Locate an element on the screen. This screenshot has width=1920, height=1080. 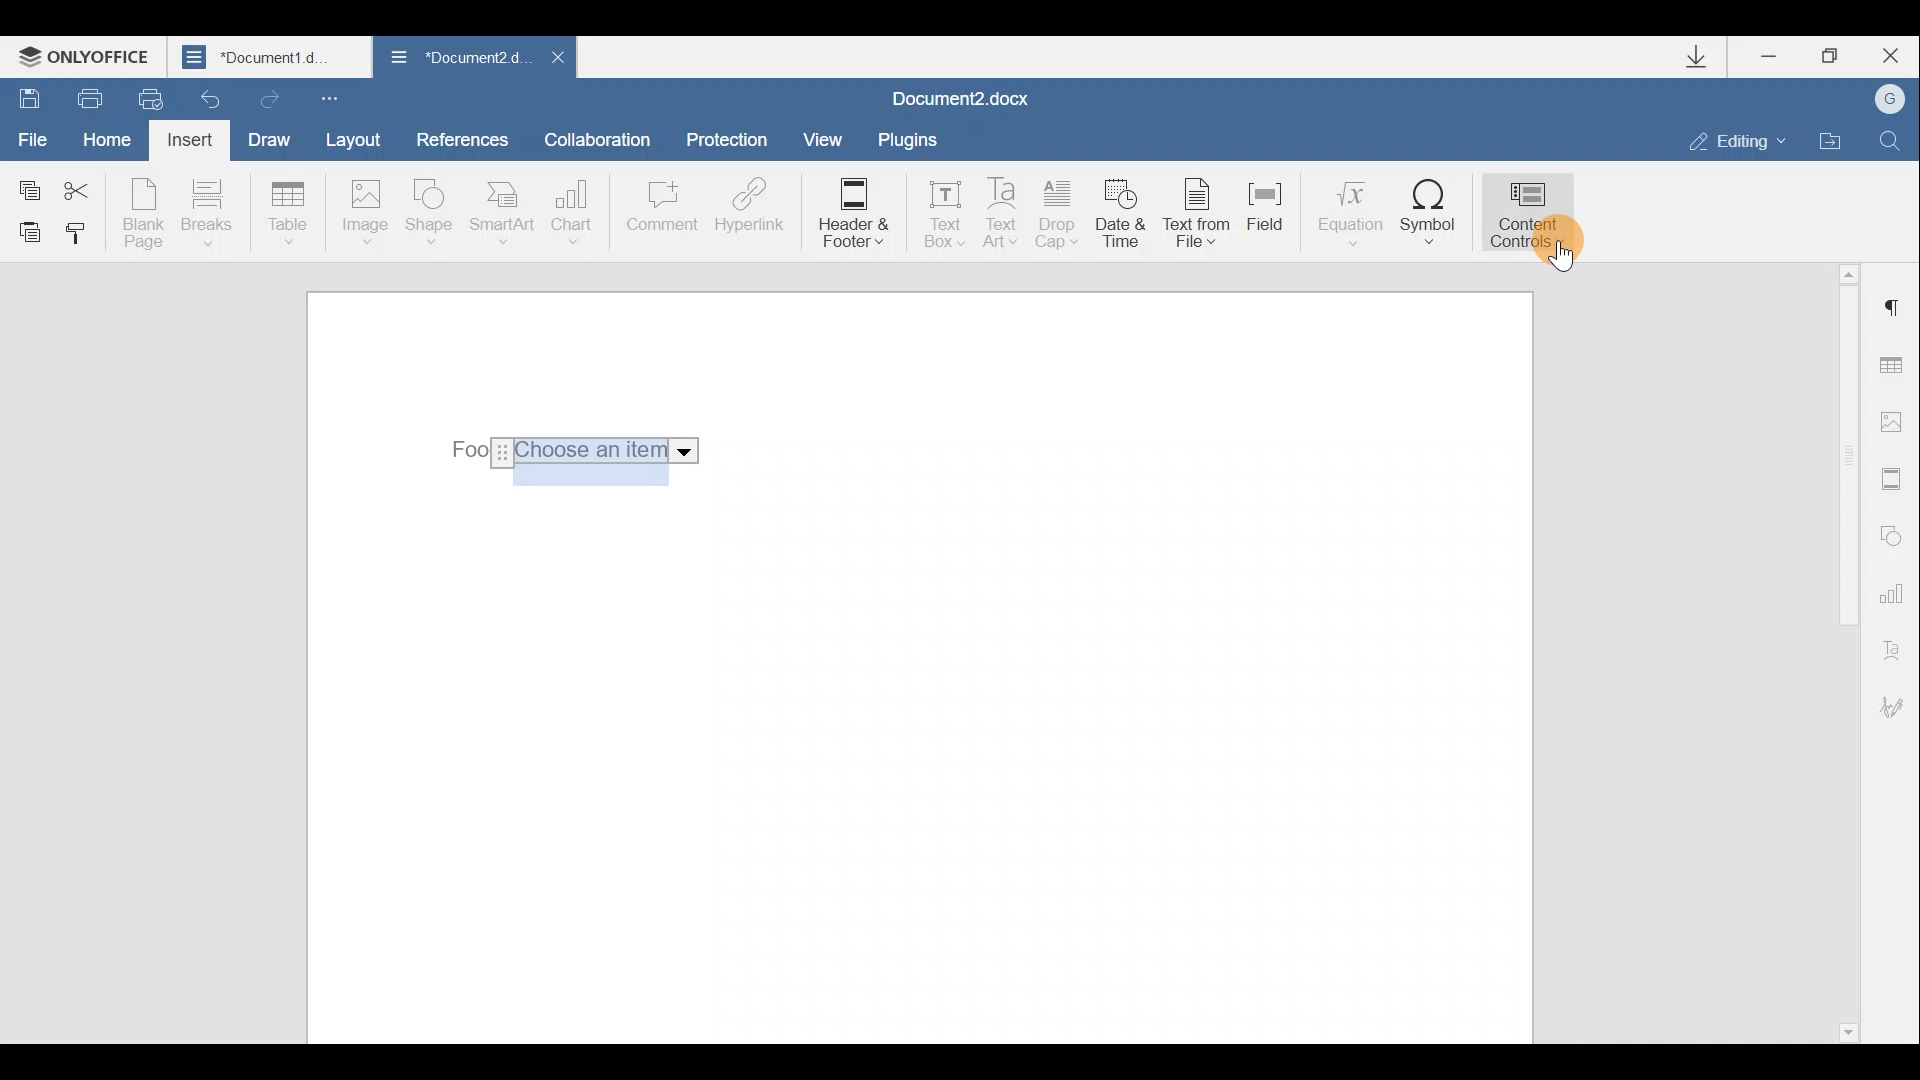
Equation is located at coordinates (1348, 209).